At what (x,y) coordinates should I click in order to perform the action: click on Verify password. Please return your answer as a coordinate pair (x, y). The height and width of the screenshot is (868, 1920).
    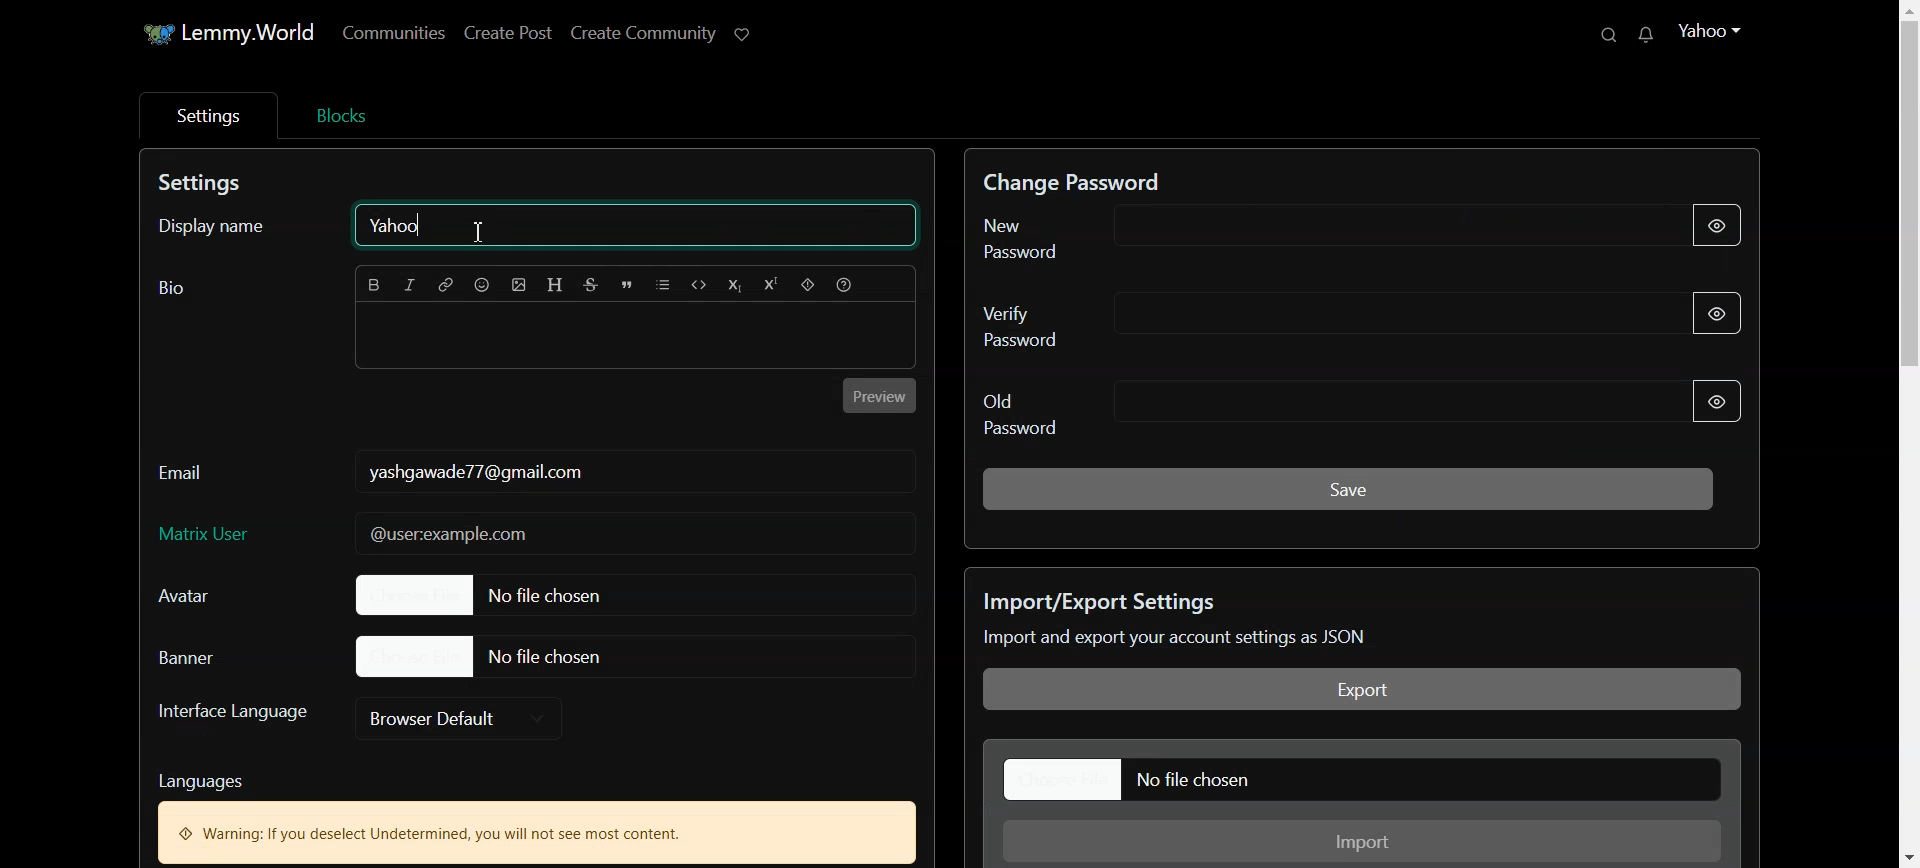
    Looking at the image, I should click on (1285, 321).